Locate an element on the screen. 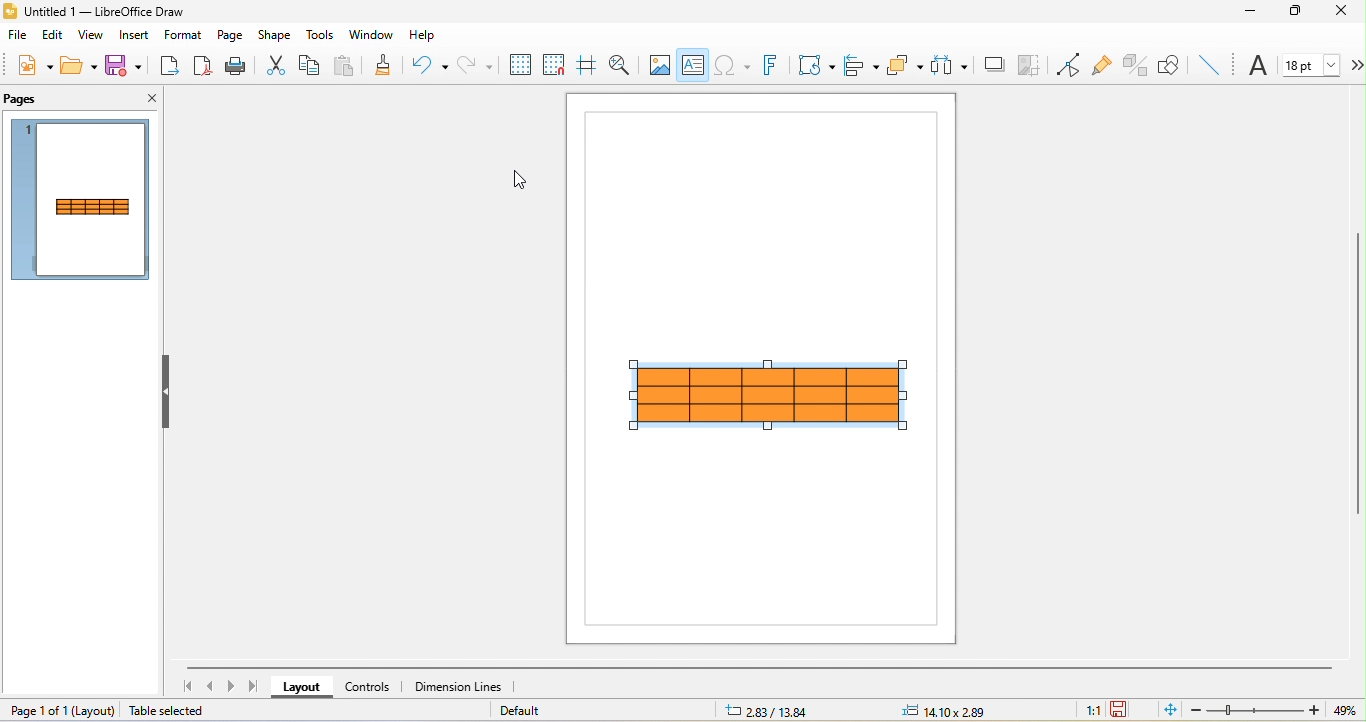  snap to grids is located at coordinates (554, 64).